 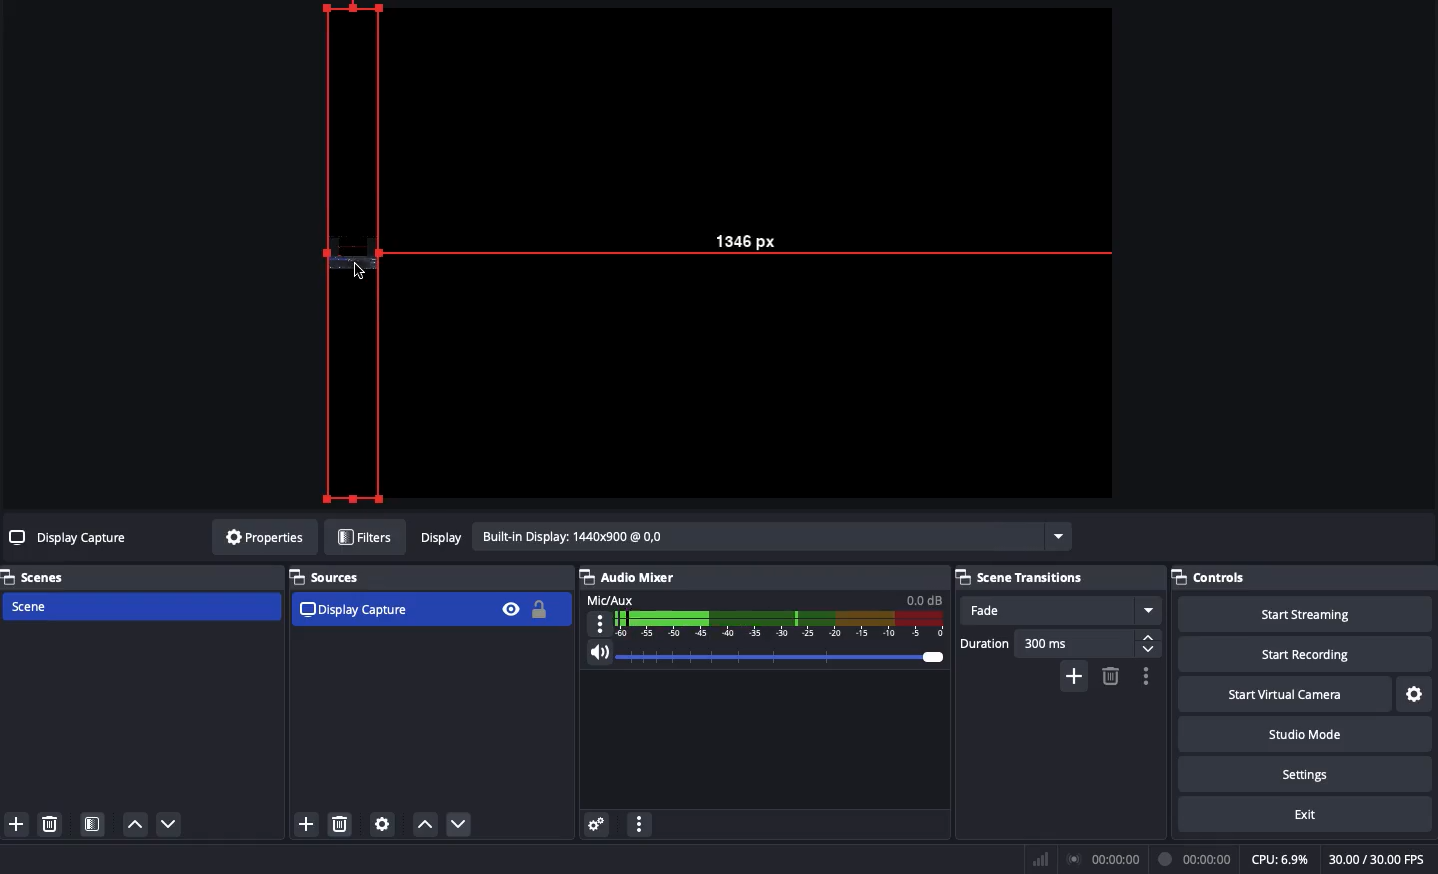 I want to click on Add, so click(x=305, y=826).